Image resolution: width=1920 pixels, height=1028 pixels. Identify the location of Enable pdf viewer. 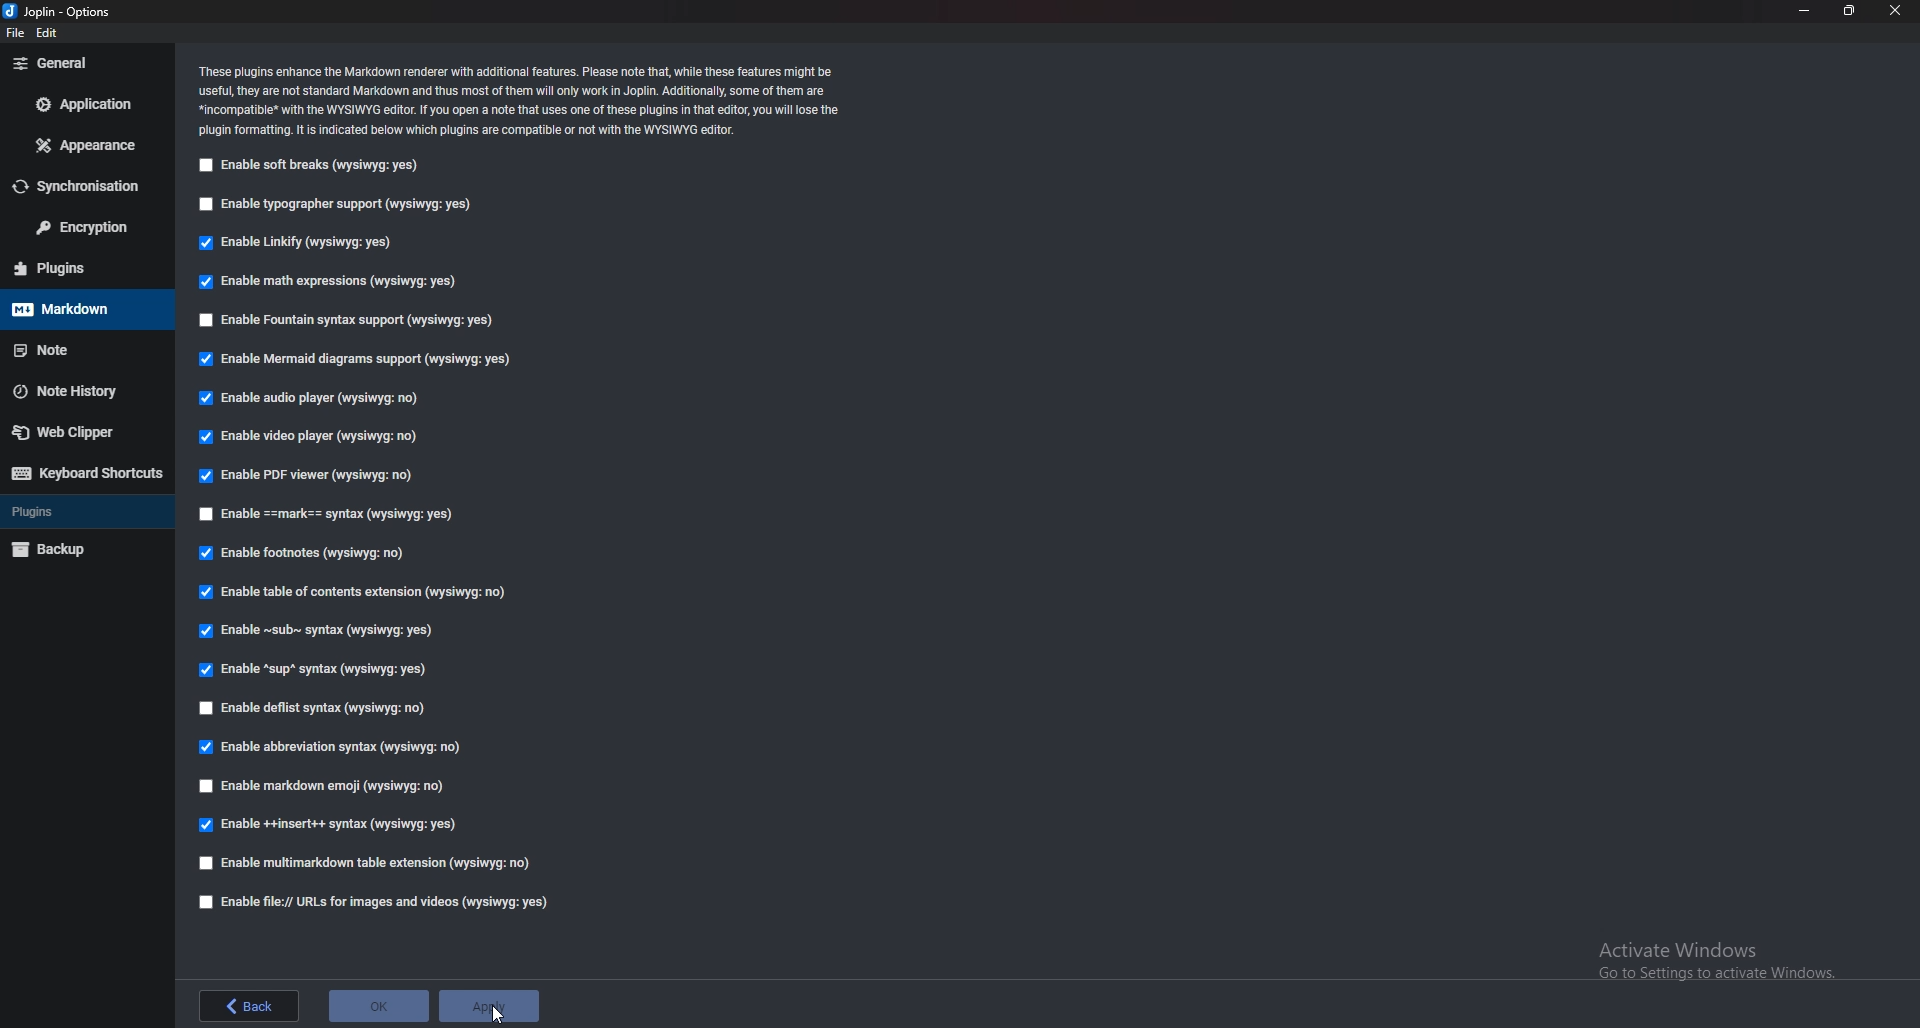
(312, 474).